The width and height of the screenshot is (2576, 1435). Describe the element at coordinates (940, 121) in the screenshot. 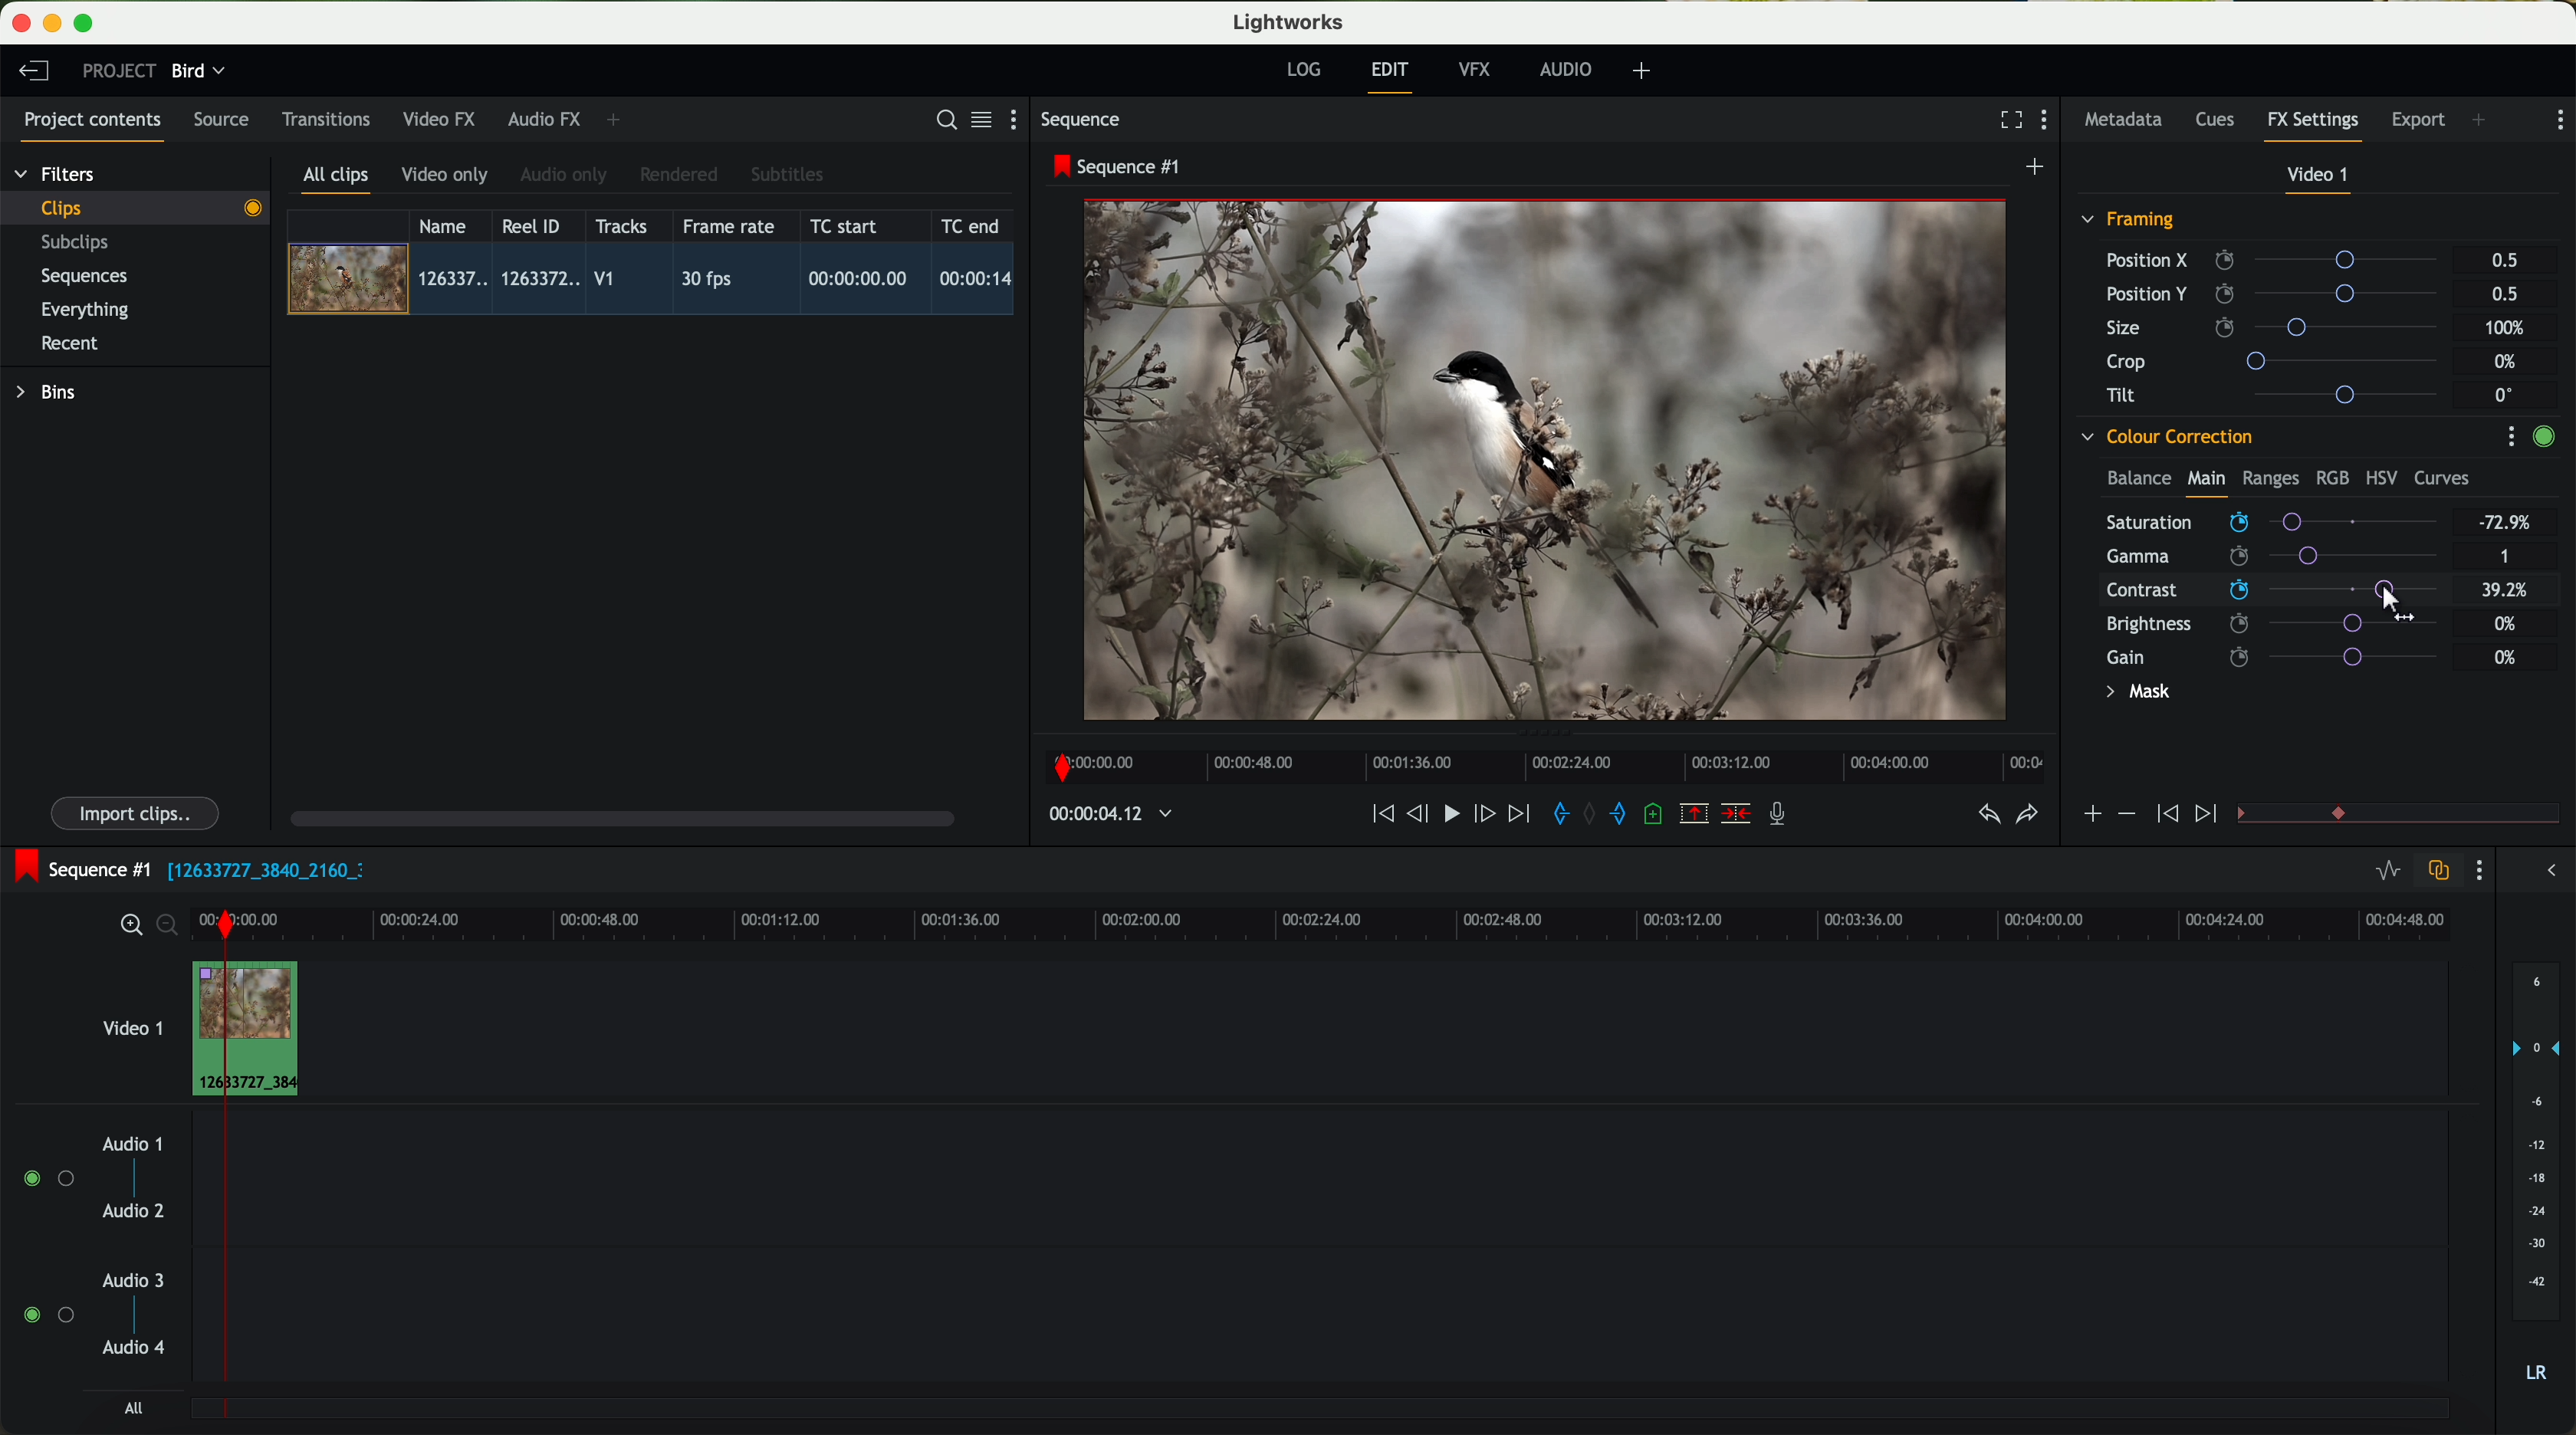

I see `search for assets or bins` at that location.